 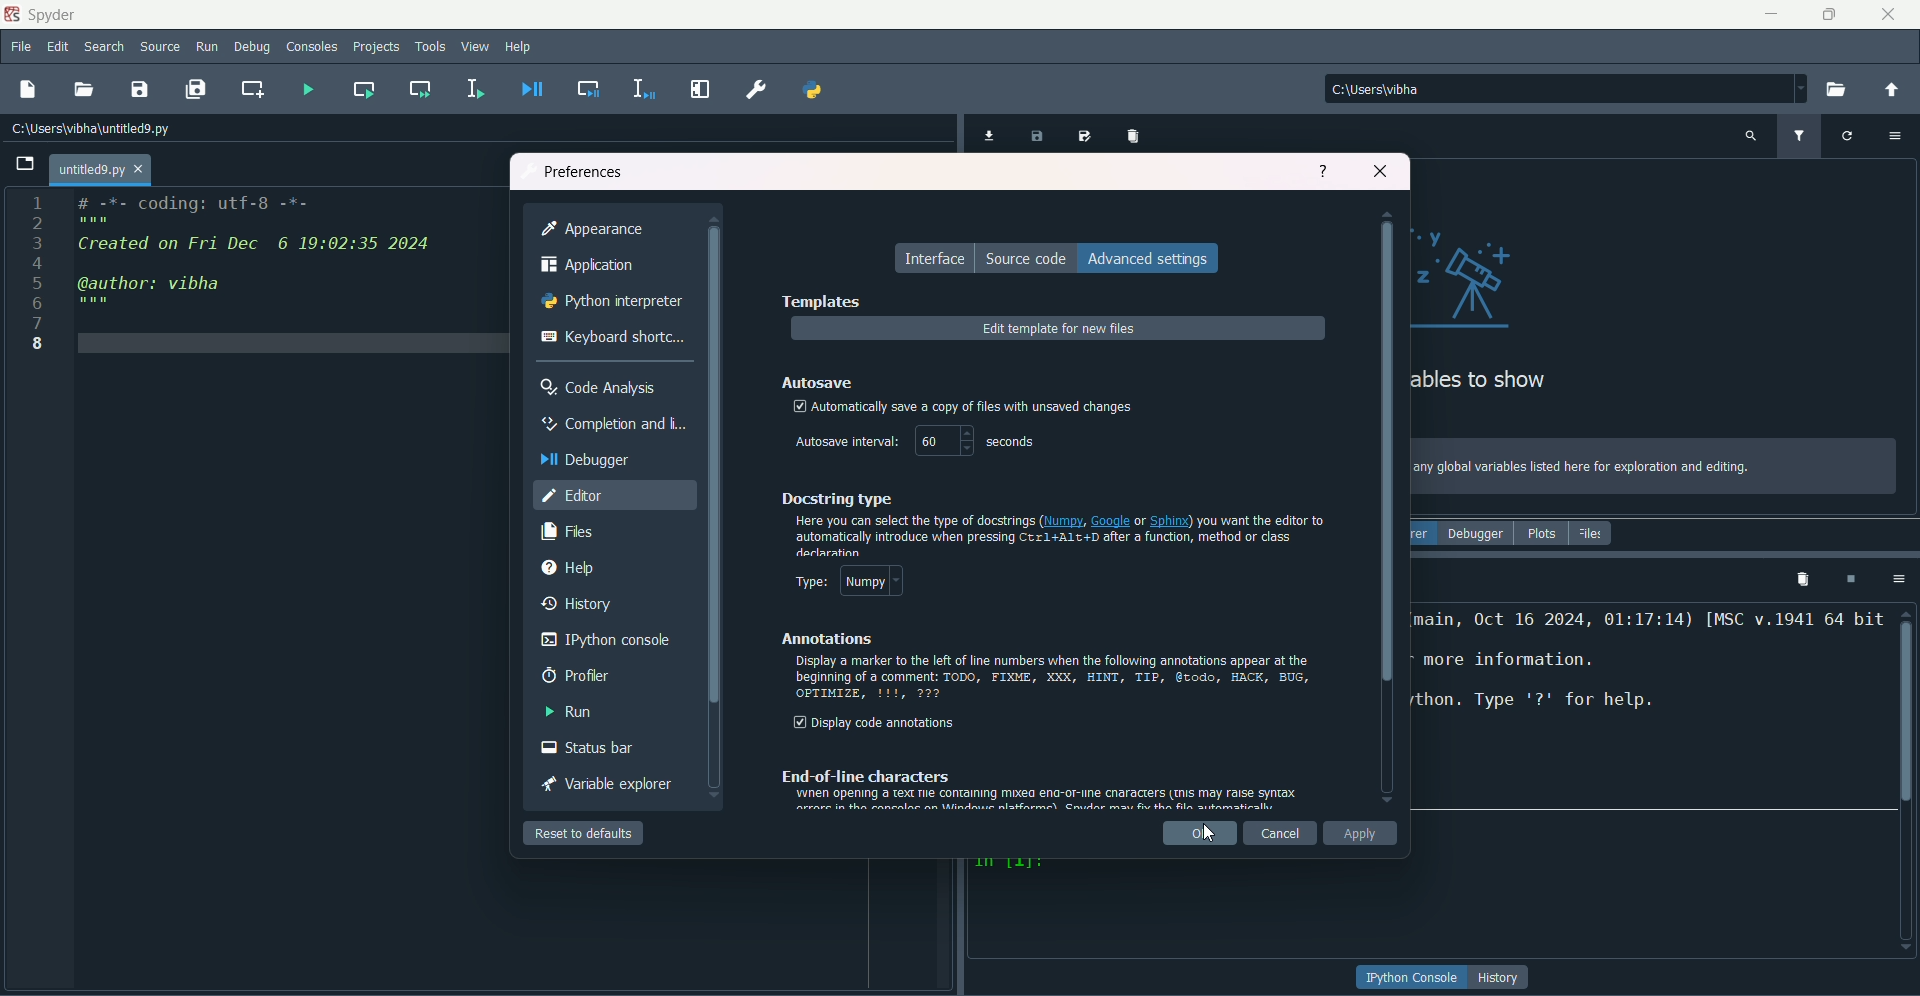 What do you see at coordinates (1539, 534) in the screenshot?
I see `plots` at bounding box center [1539, 534].